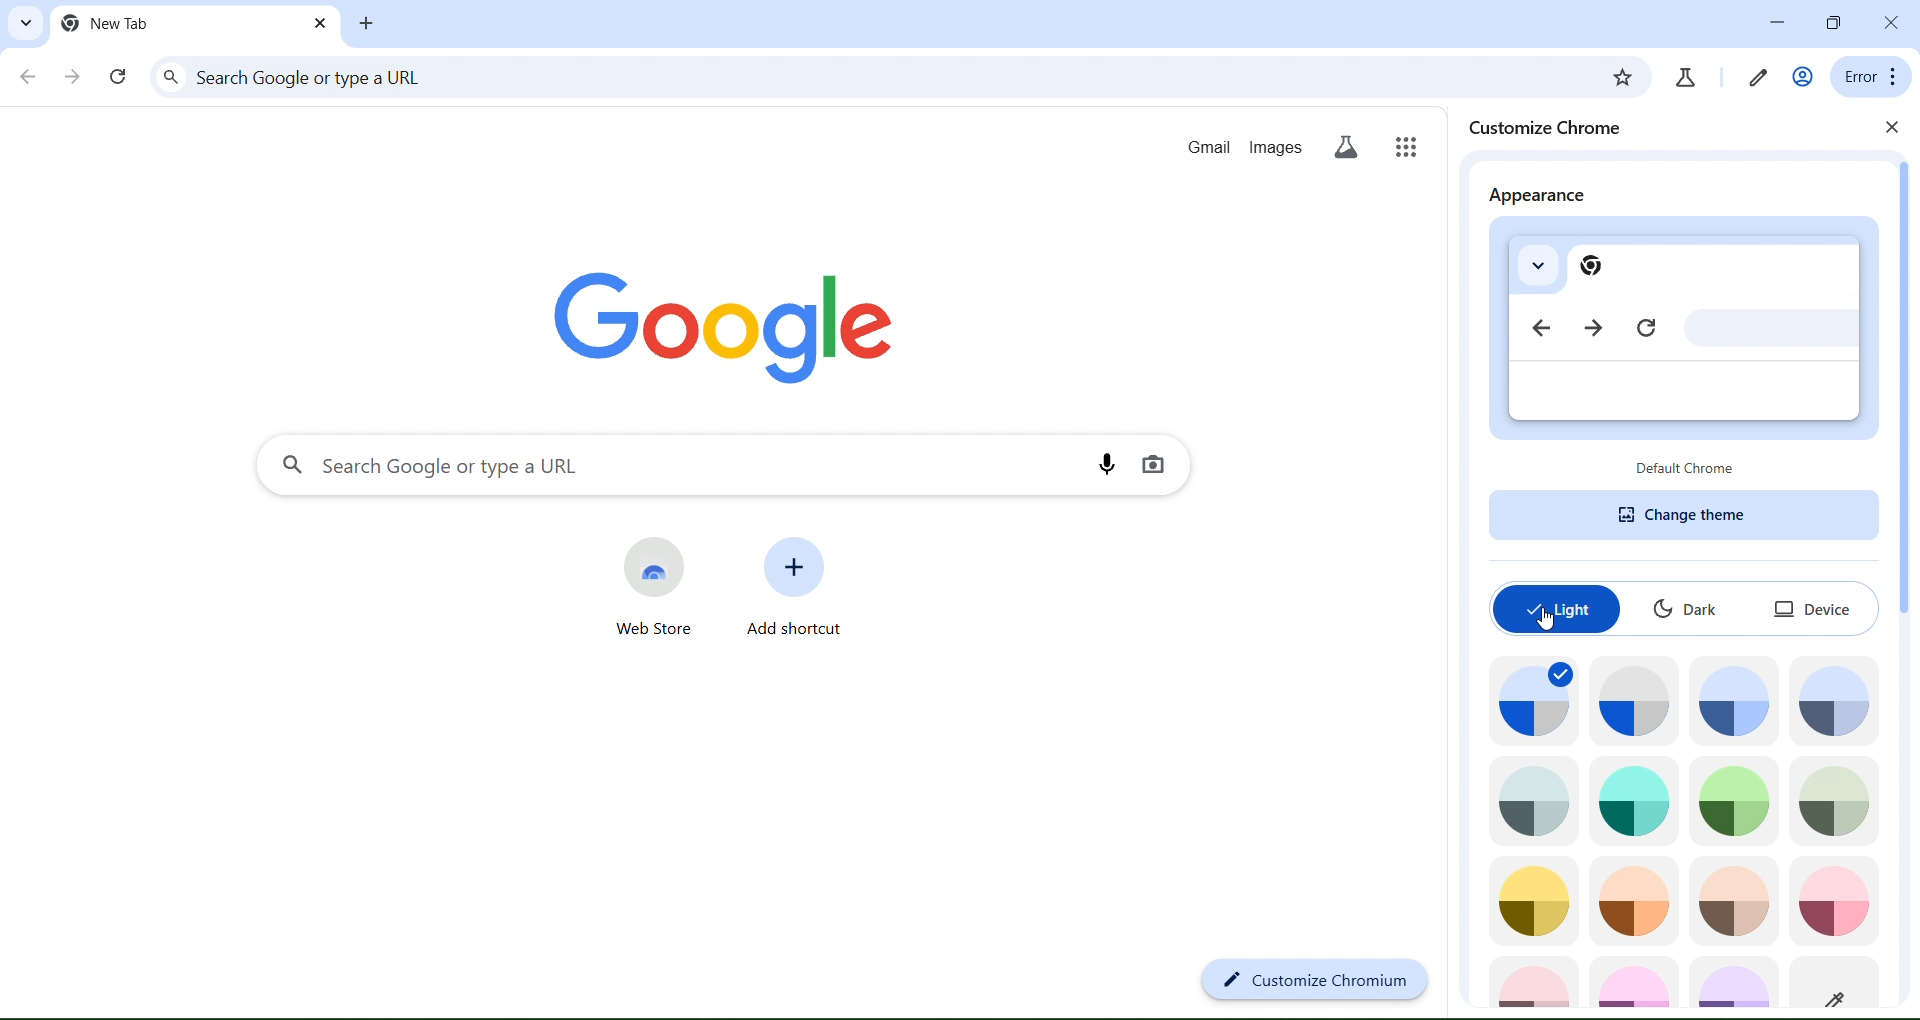 This screenshot has width=1920, height=1020. What do you see at coordinates (1801, 76) in the screenshot?
I see `account` at bounding box center [1801, 76].